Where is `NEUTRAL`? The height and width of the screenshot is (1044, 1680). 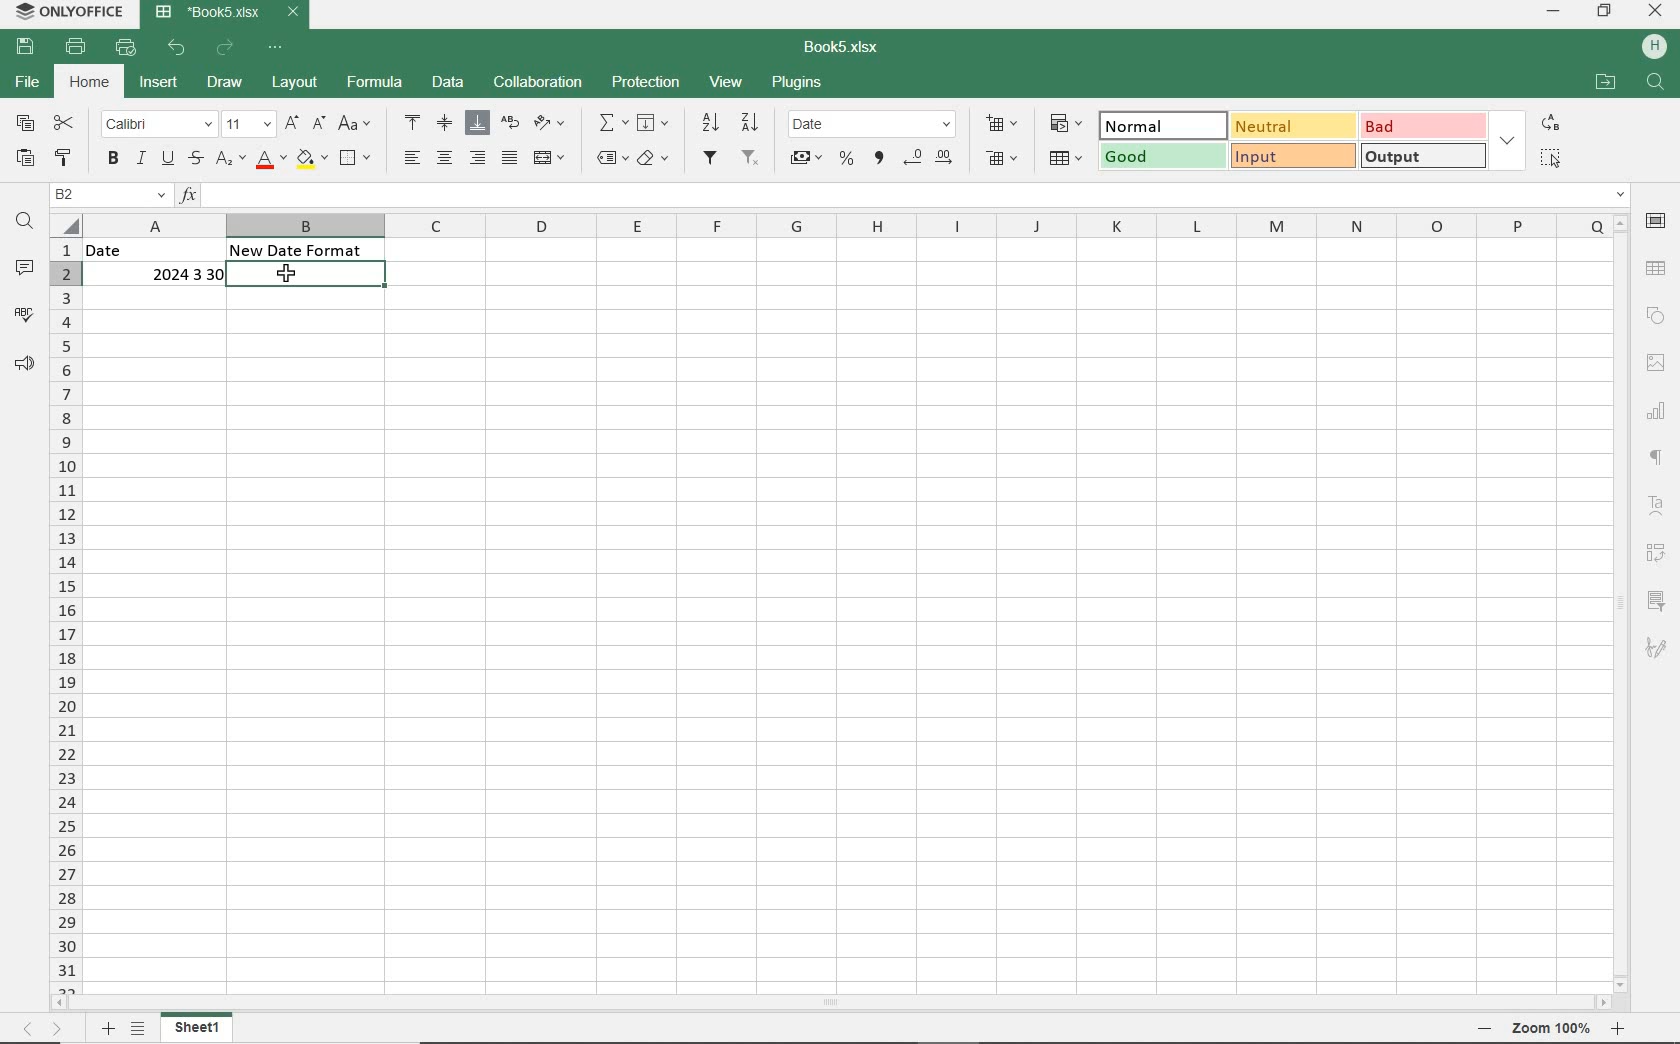 NEUTRAL is located at coordinates (1291, 125).